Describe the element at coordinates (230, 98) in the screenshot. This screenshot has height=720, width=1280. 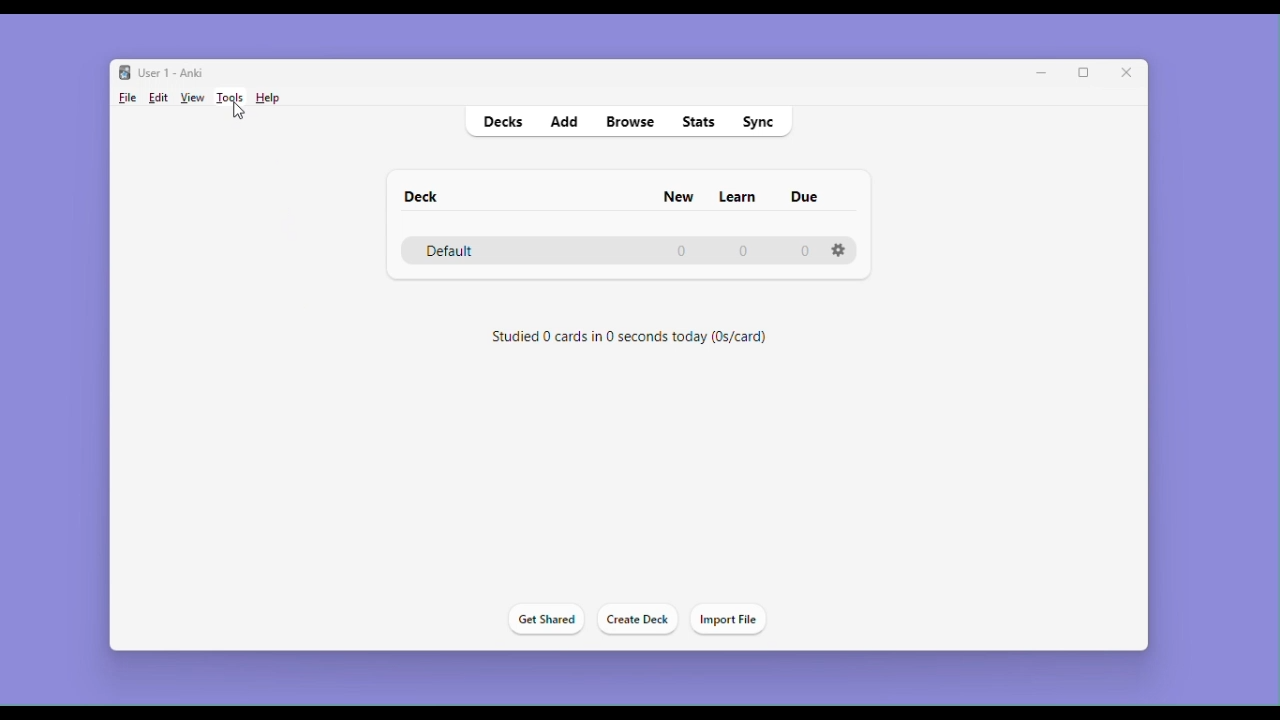
I see `Tools` at that location.